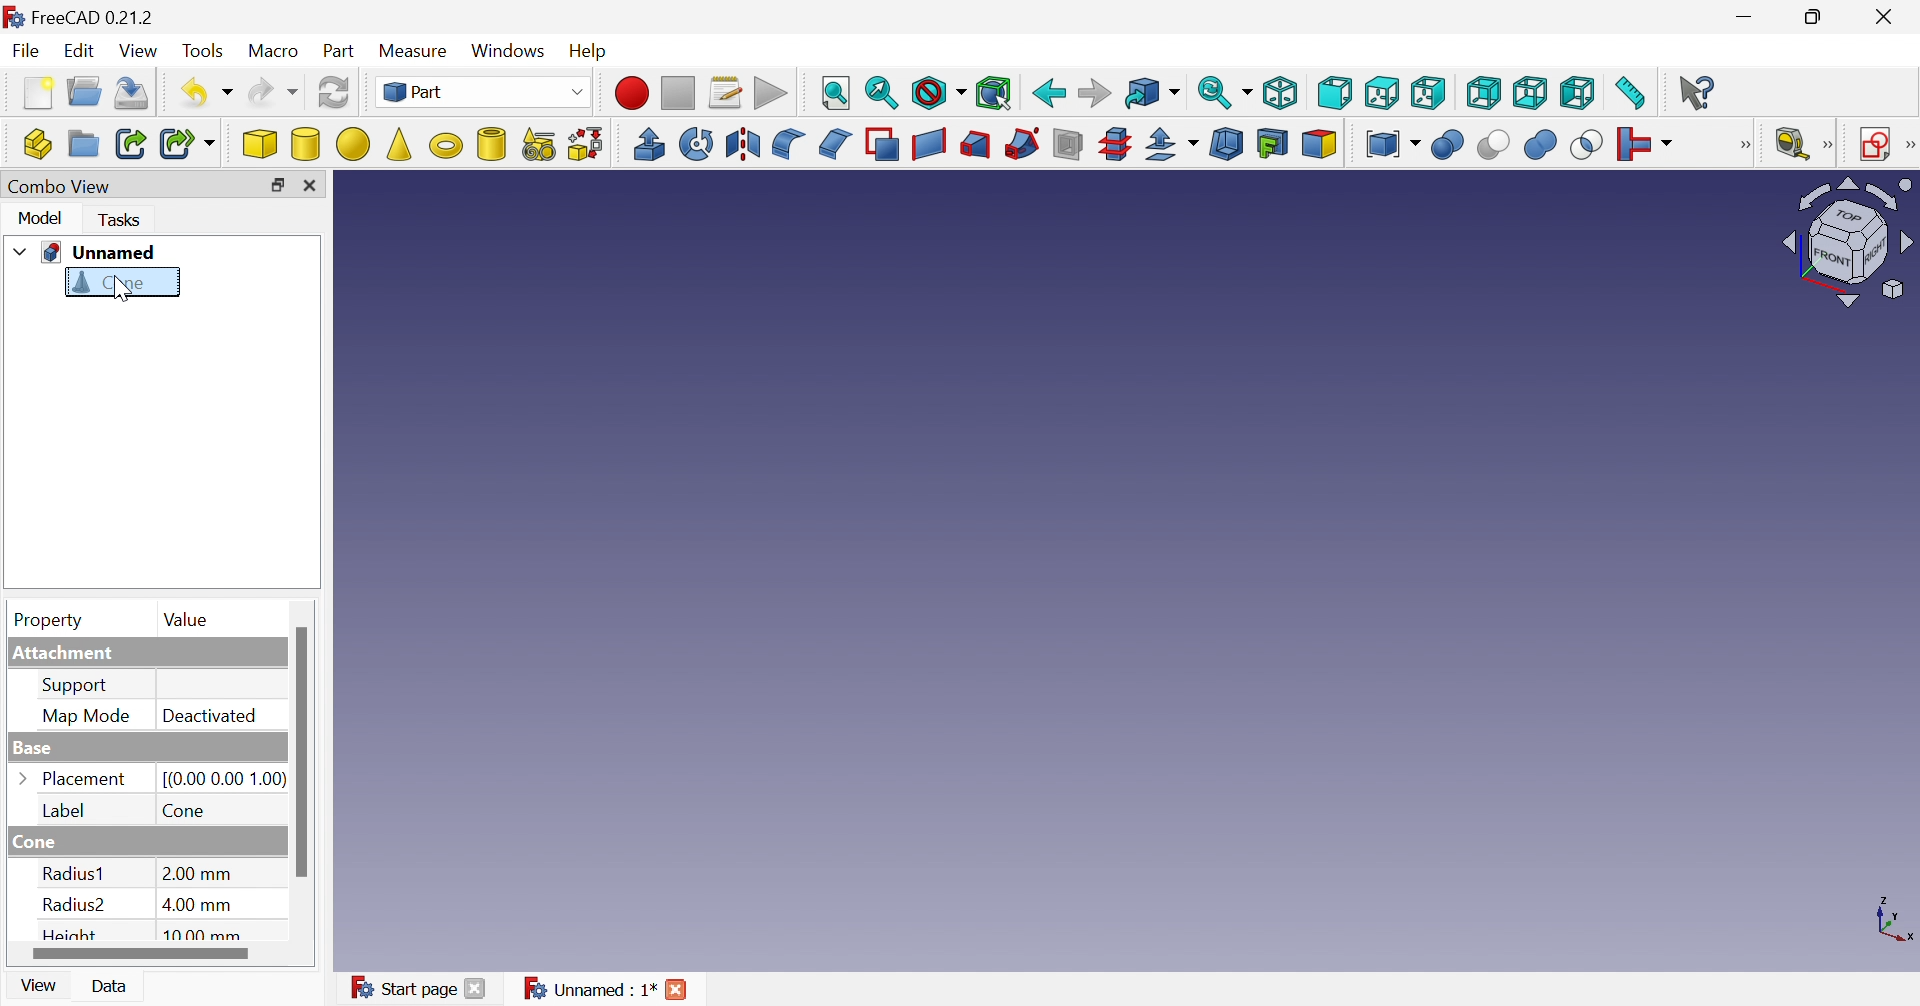  What do you see at coordinates (335, 95) in the screenshot?
I see `Refresh` at bounding box center [335, 95].